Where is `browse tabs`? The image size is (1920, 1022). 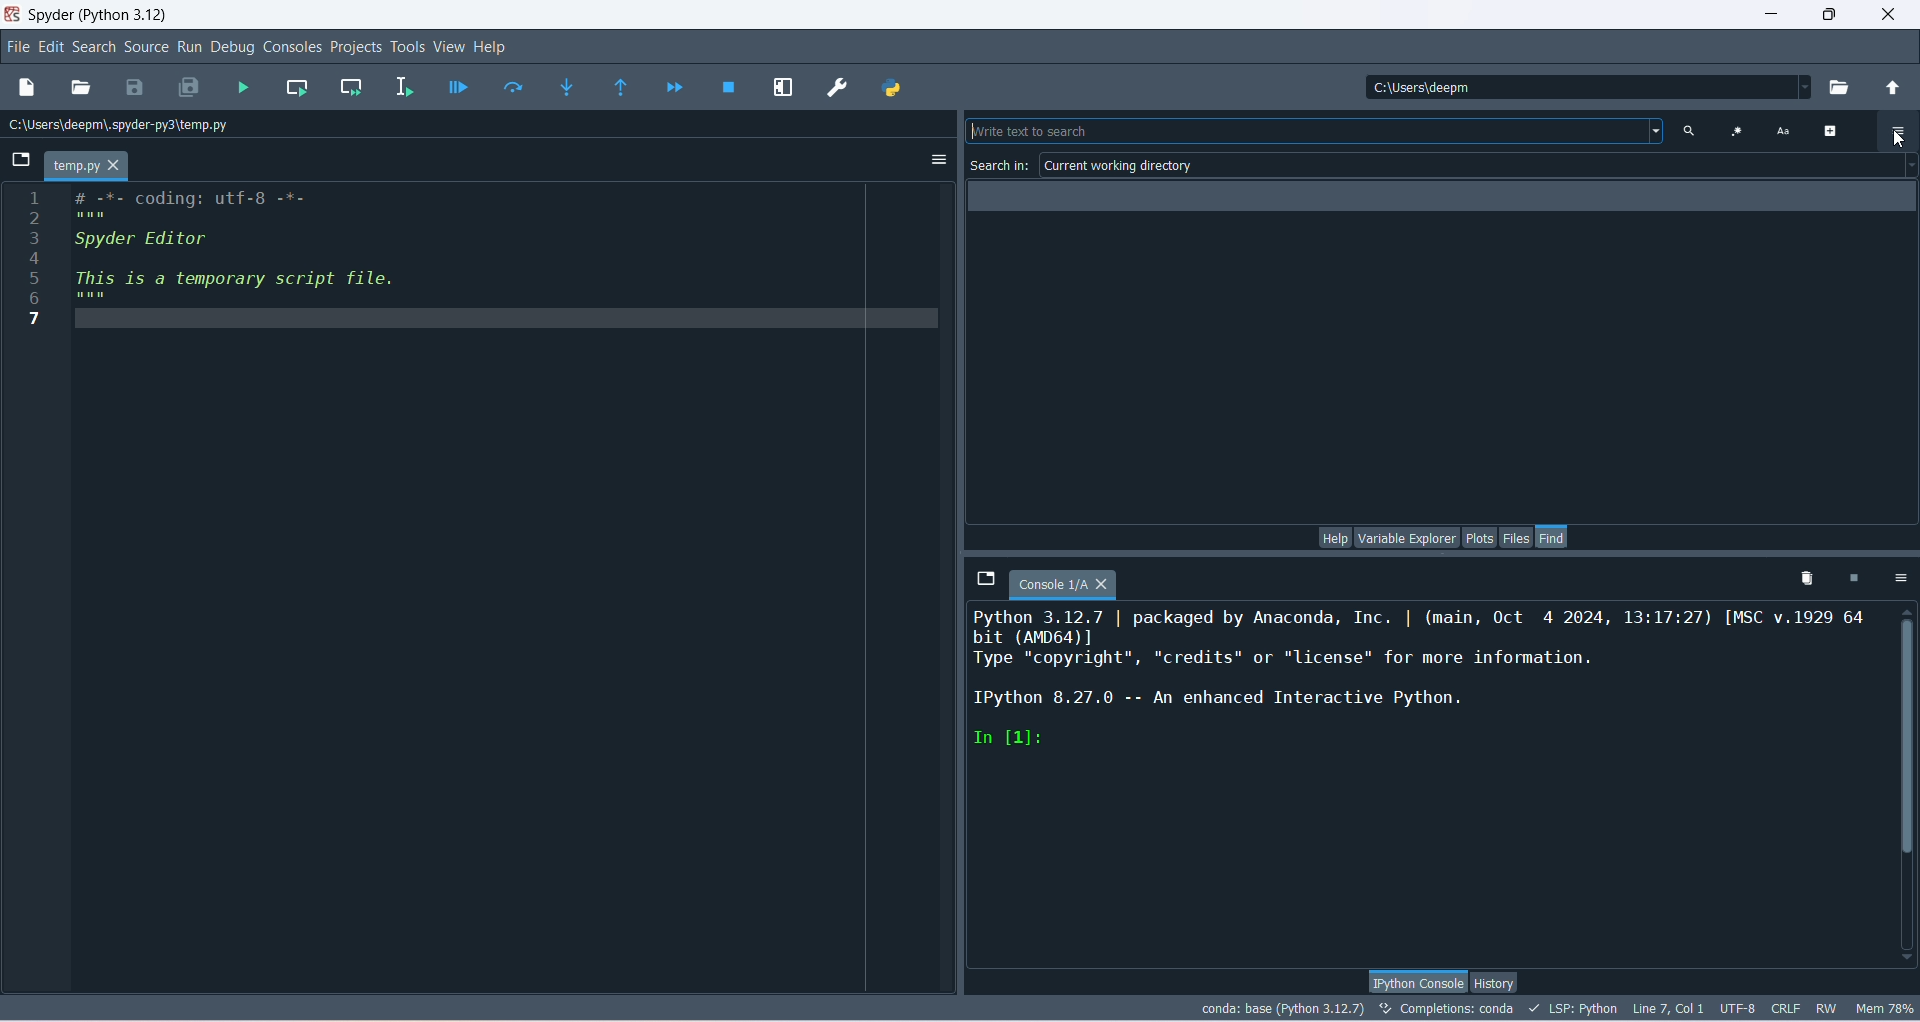
browse tabs is located at coordinates (984, 577).